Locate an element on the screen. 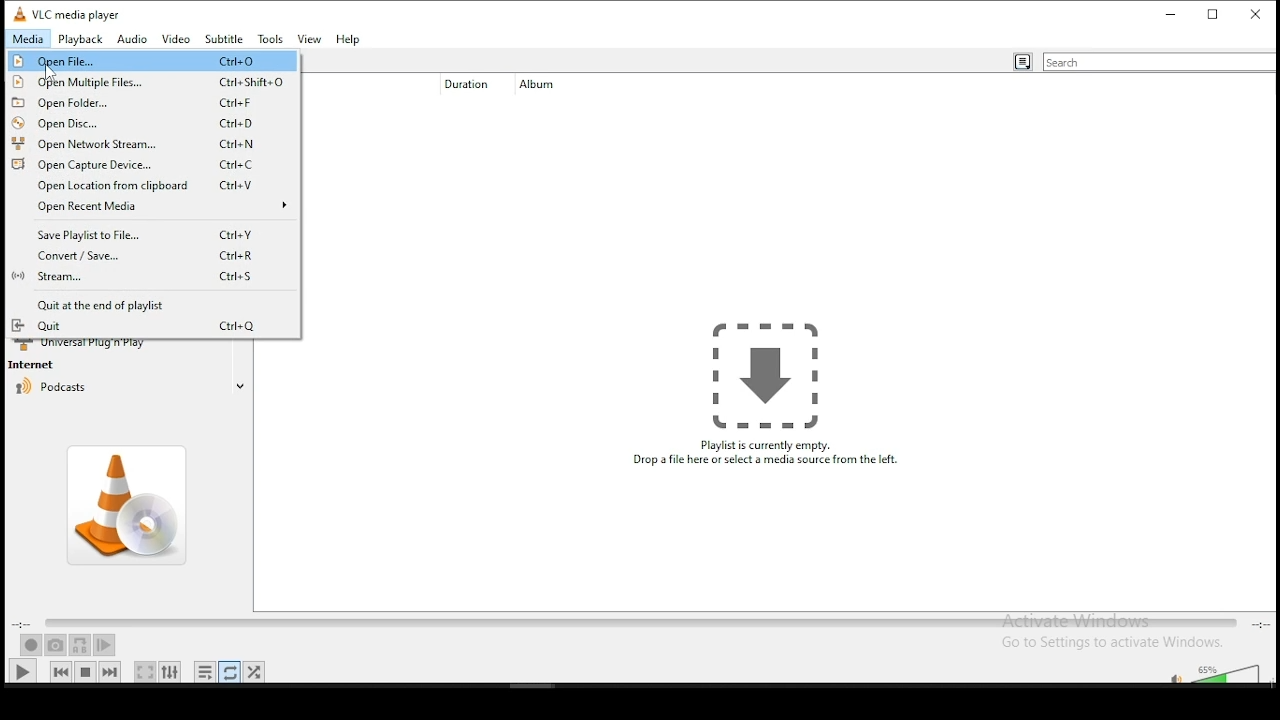 This screenshot has width=1280, height=720. quit is located at coordinates (141, 327).